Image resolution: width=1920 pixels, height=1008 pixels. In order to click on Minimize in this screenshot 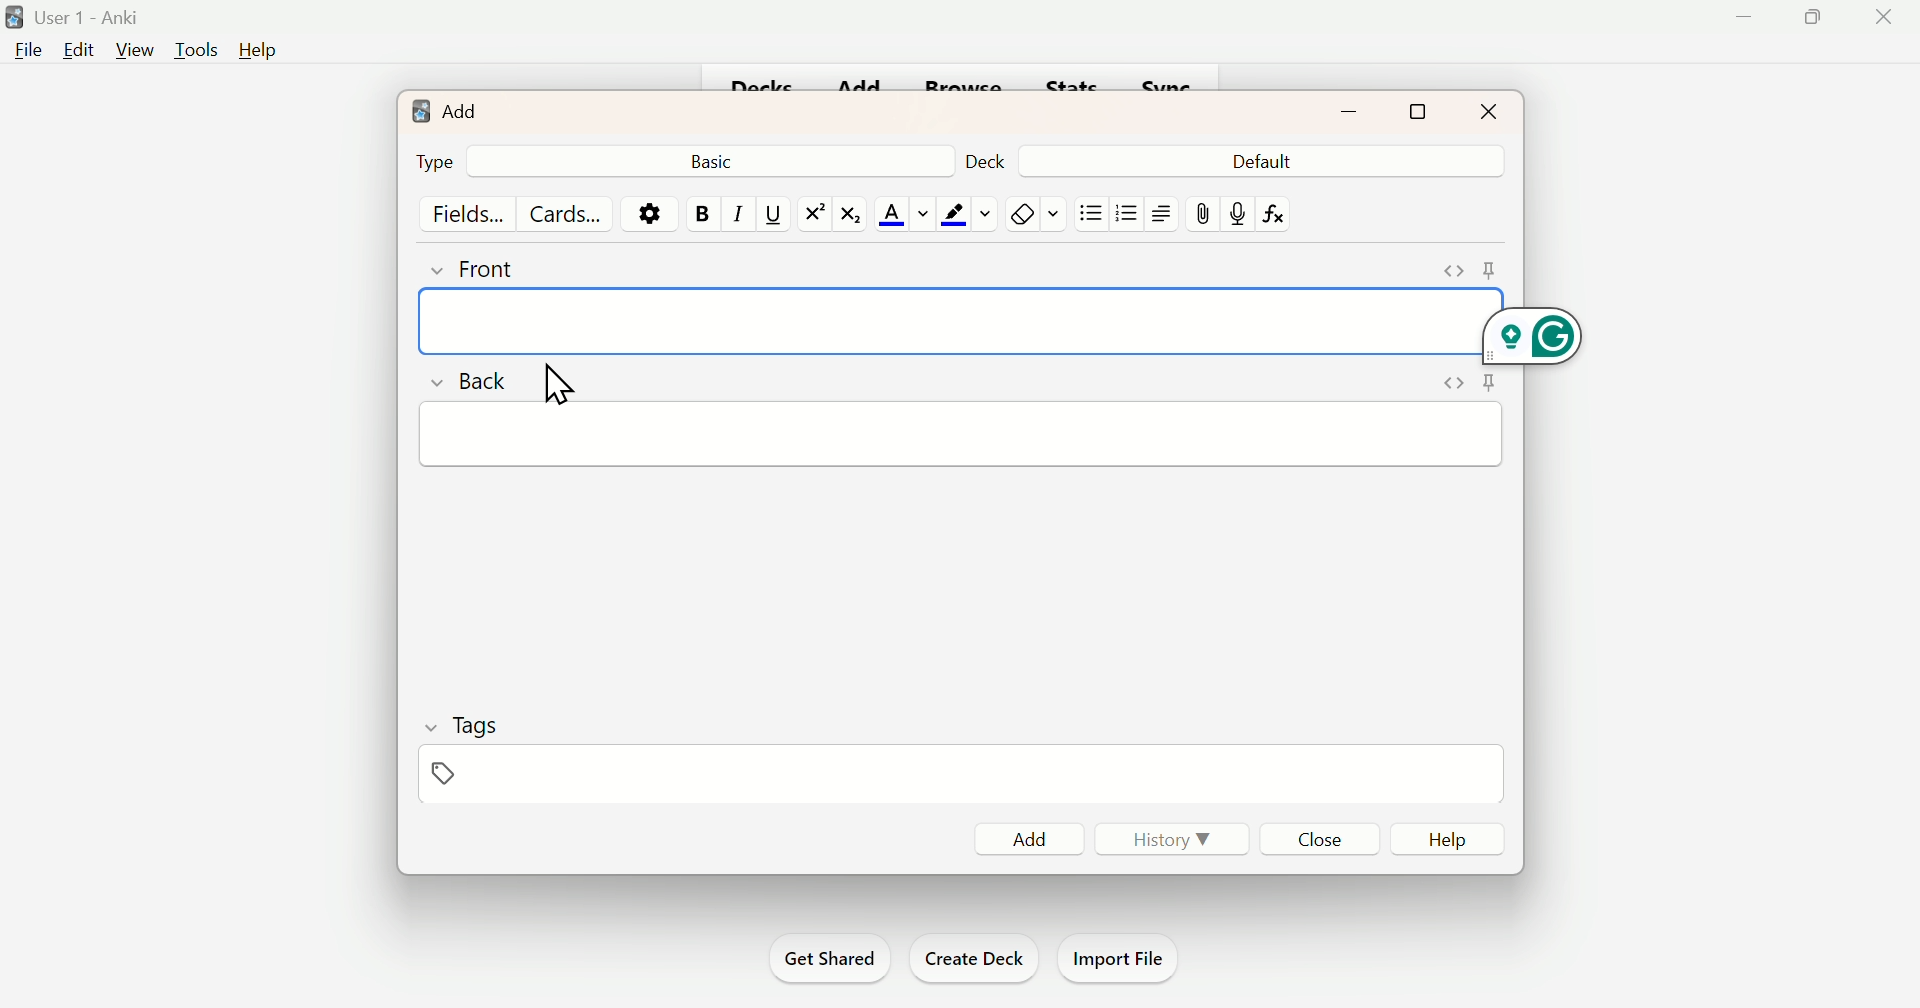, I will do `click(1745, 21)`.